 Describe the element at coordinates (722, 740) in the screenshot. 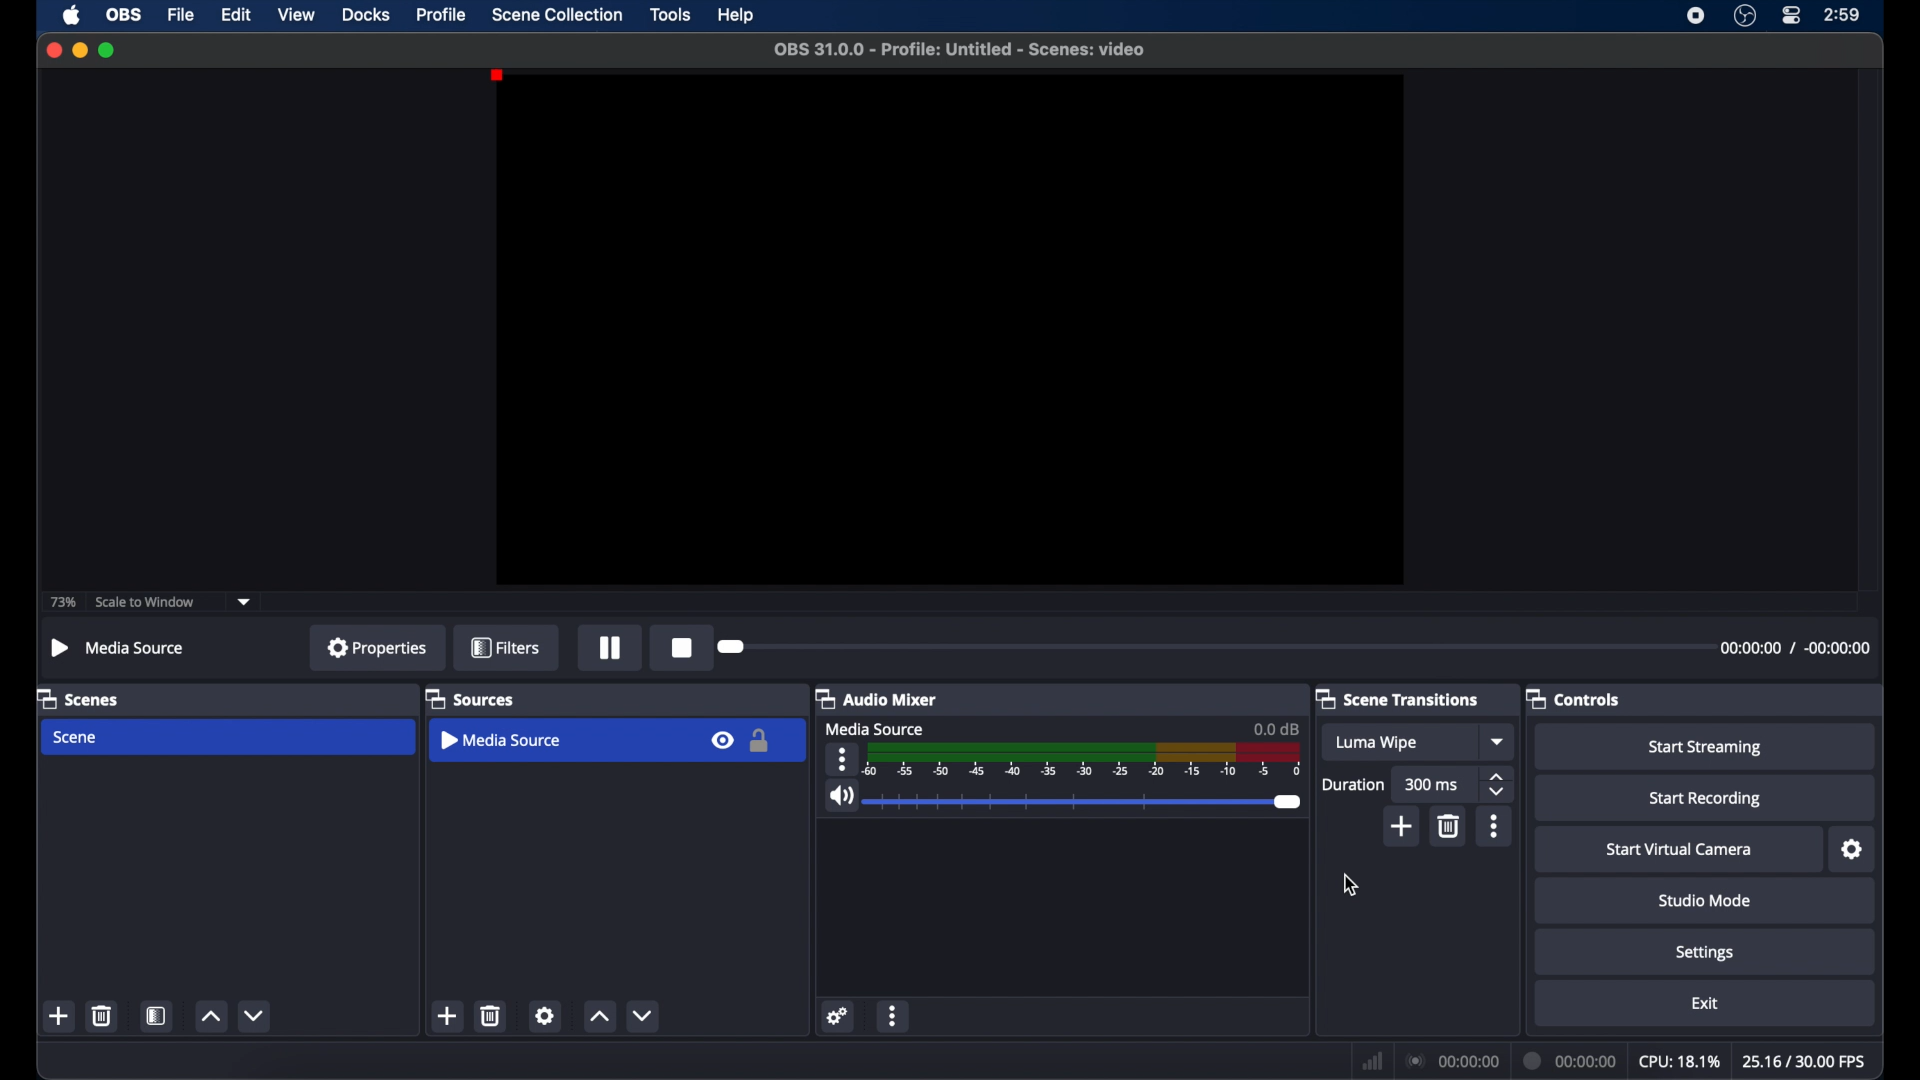

I see `visibility icon` at that location.